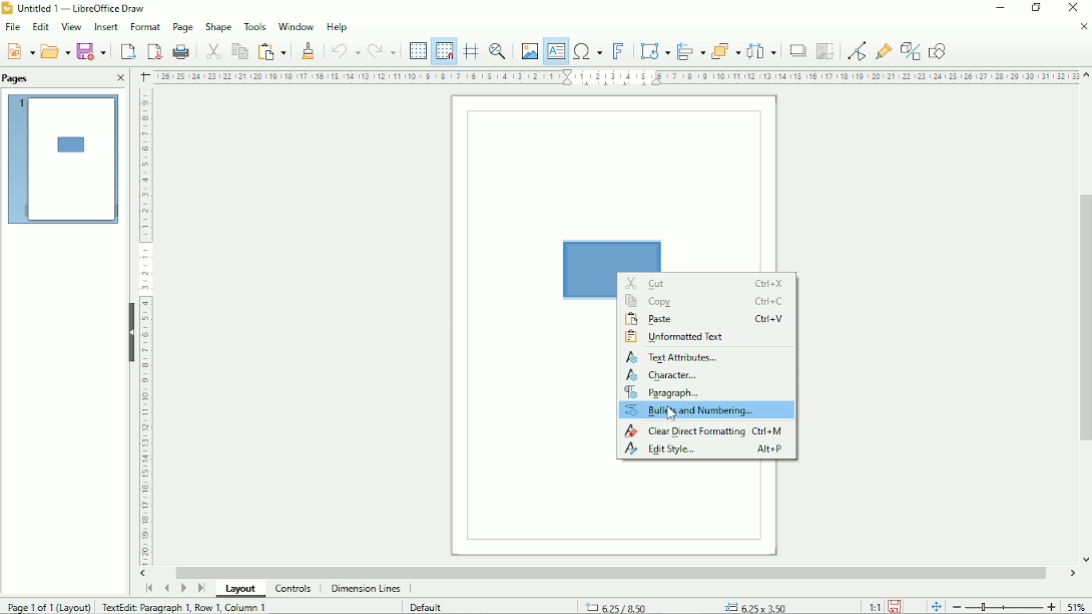 The height and width of the screenshot is (614, 1092). Describe the element at coordinates (705, 430) in the screenshot. I see `Clear direct formatting` at that location.